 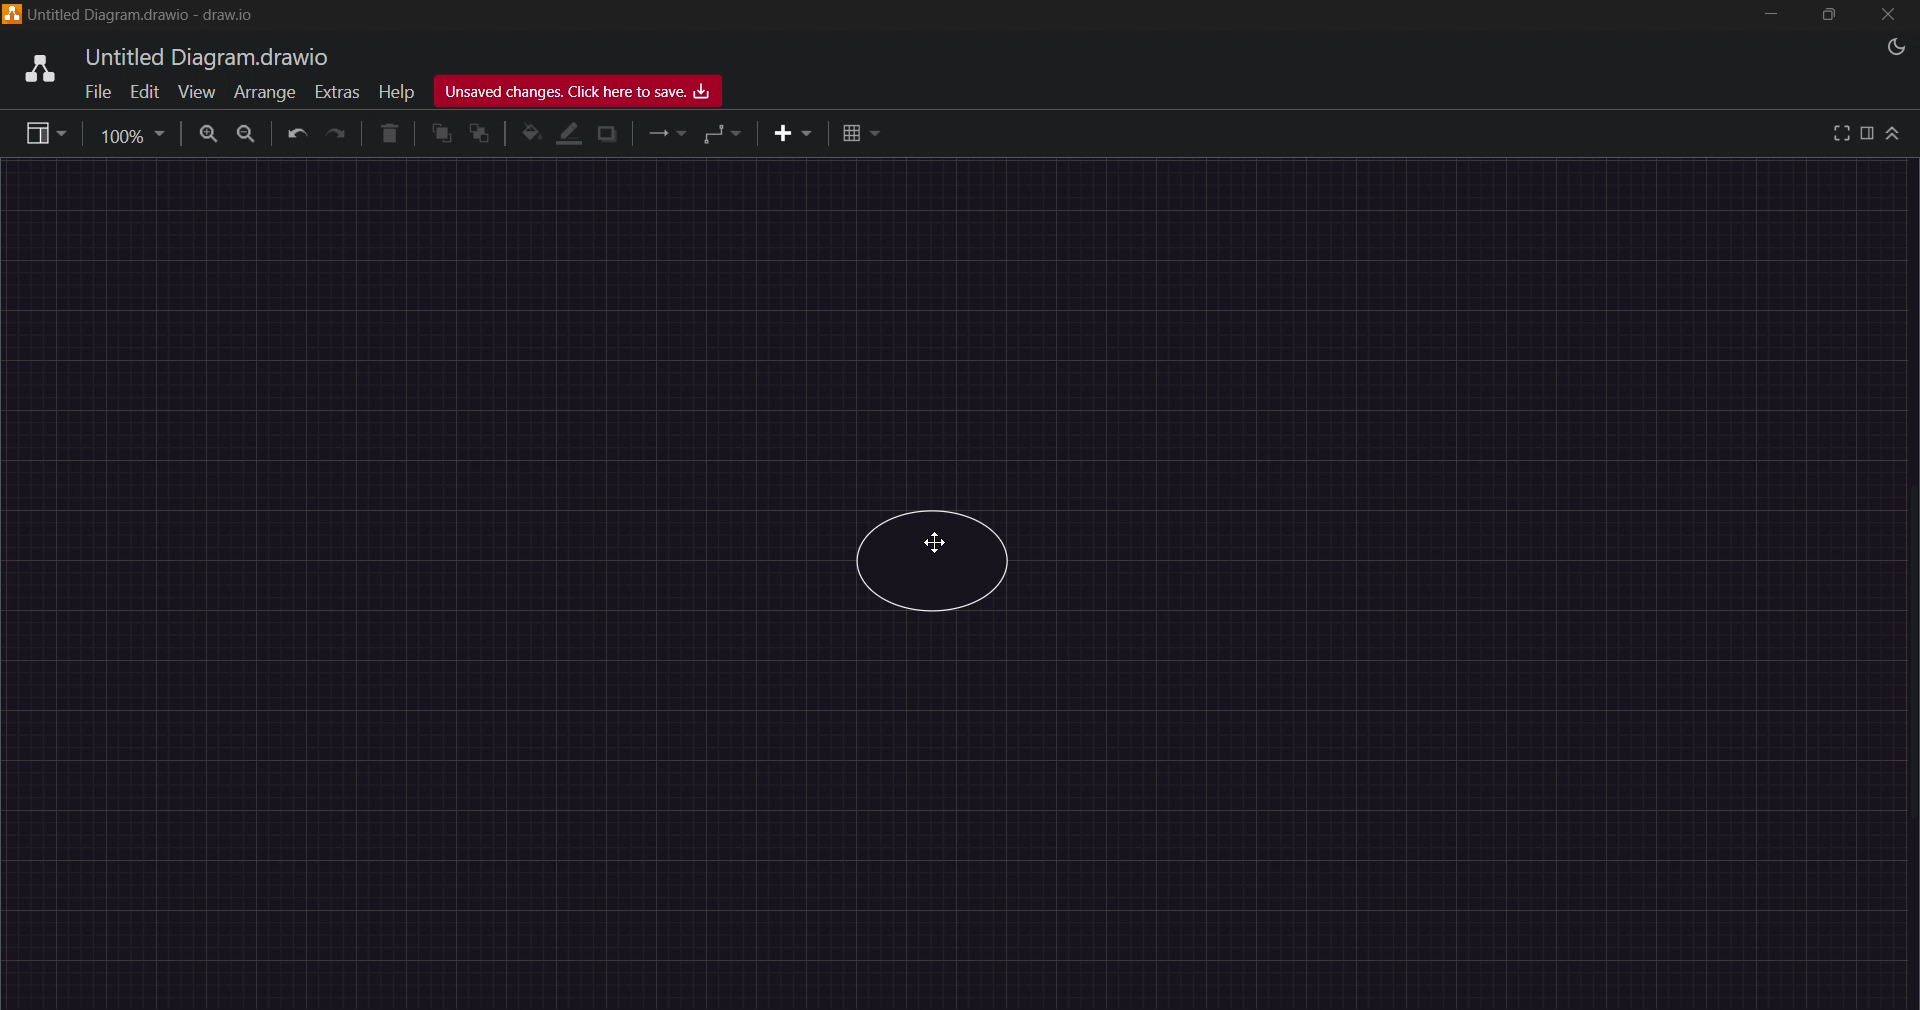 I want to click on cursor, so click(x=939, y=539).